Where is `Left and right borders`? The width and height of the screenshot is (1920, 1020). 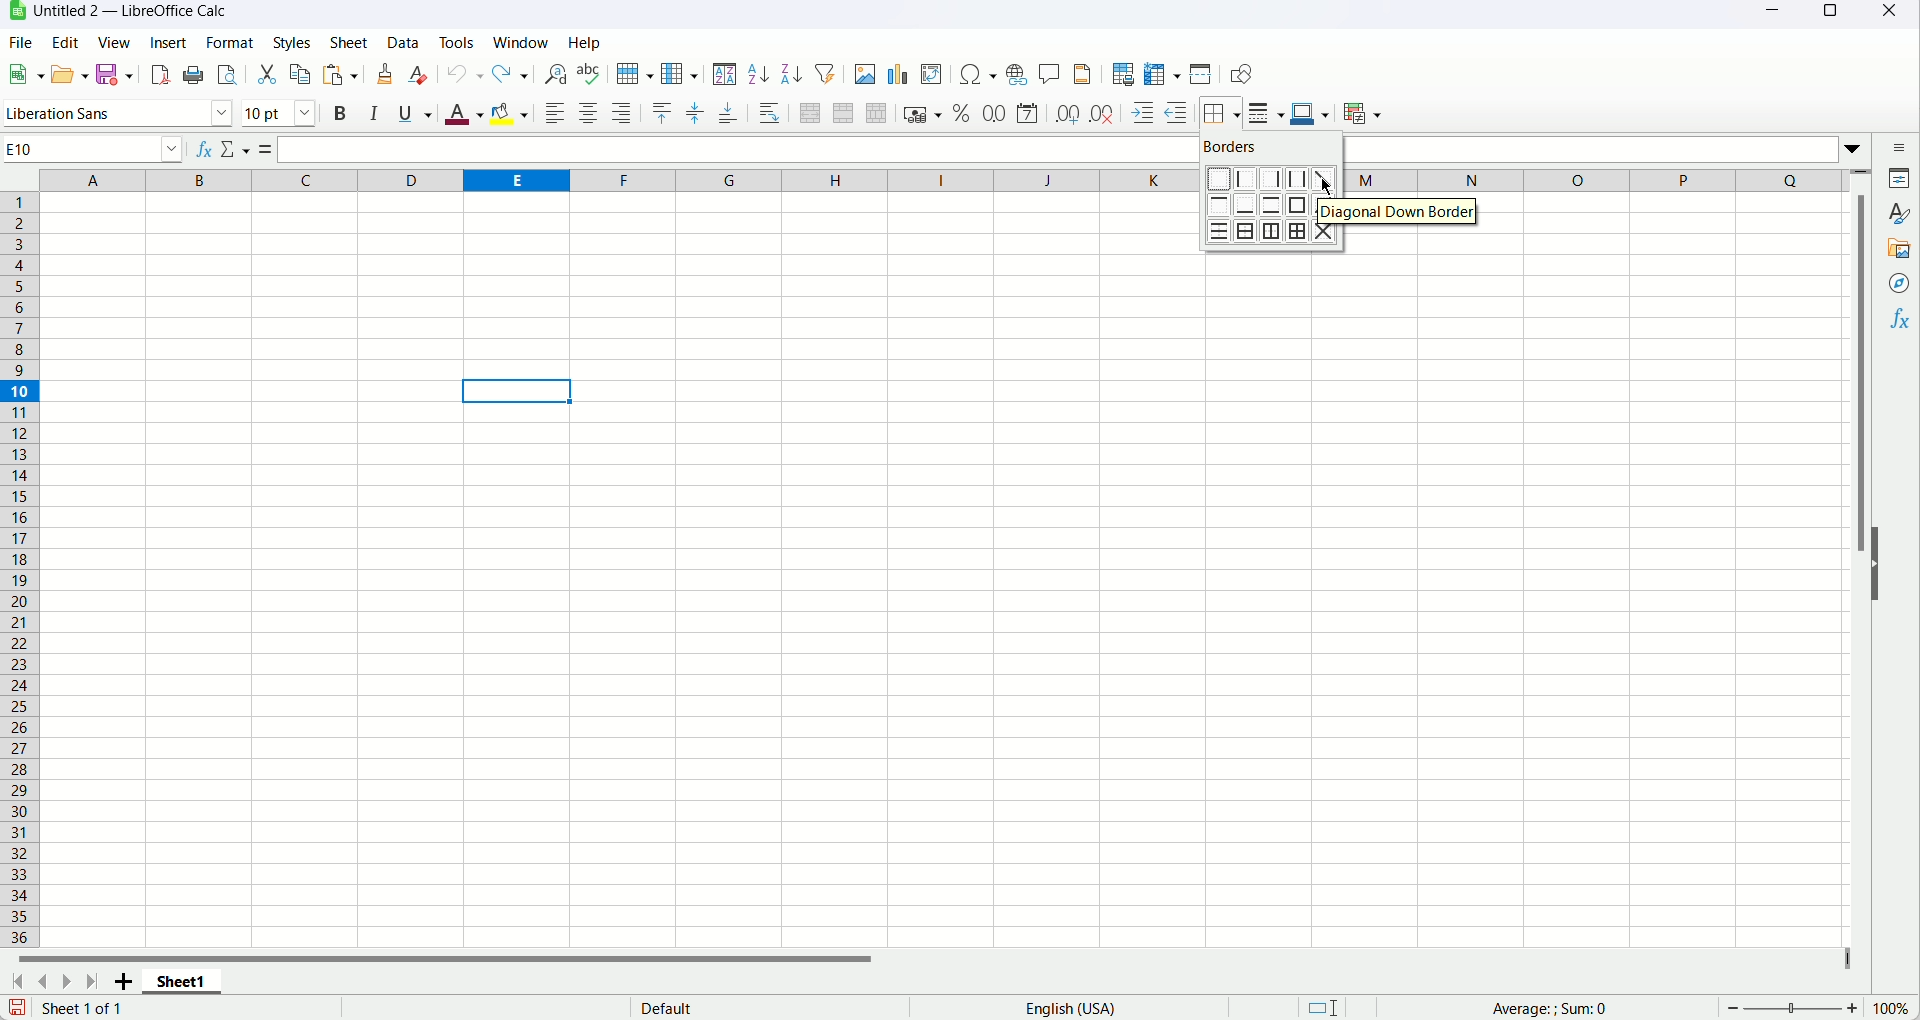
Left and right borders is located at coordinates (1298, 178).